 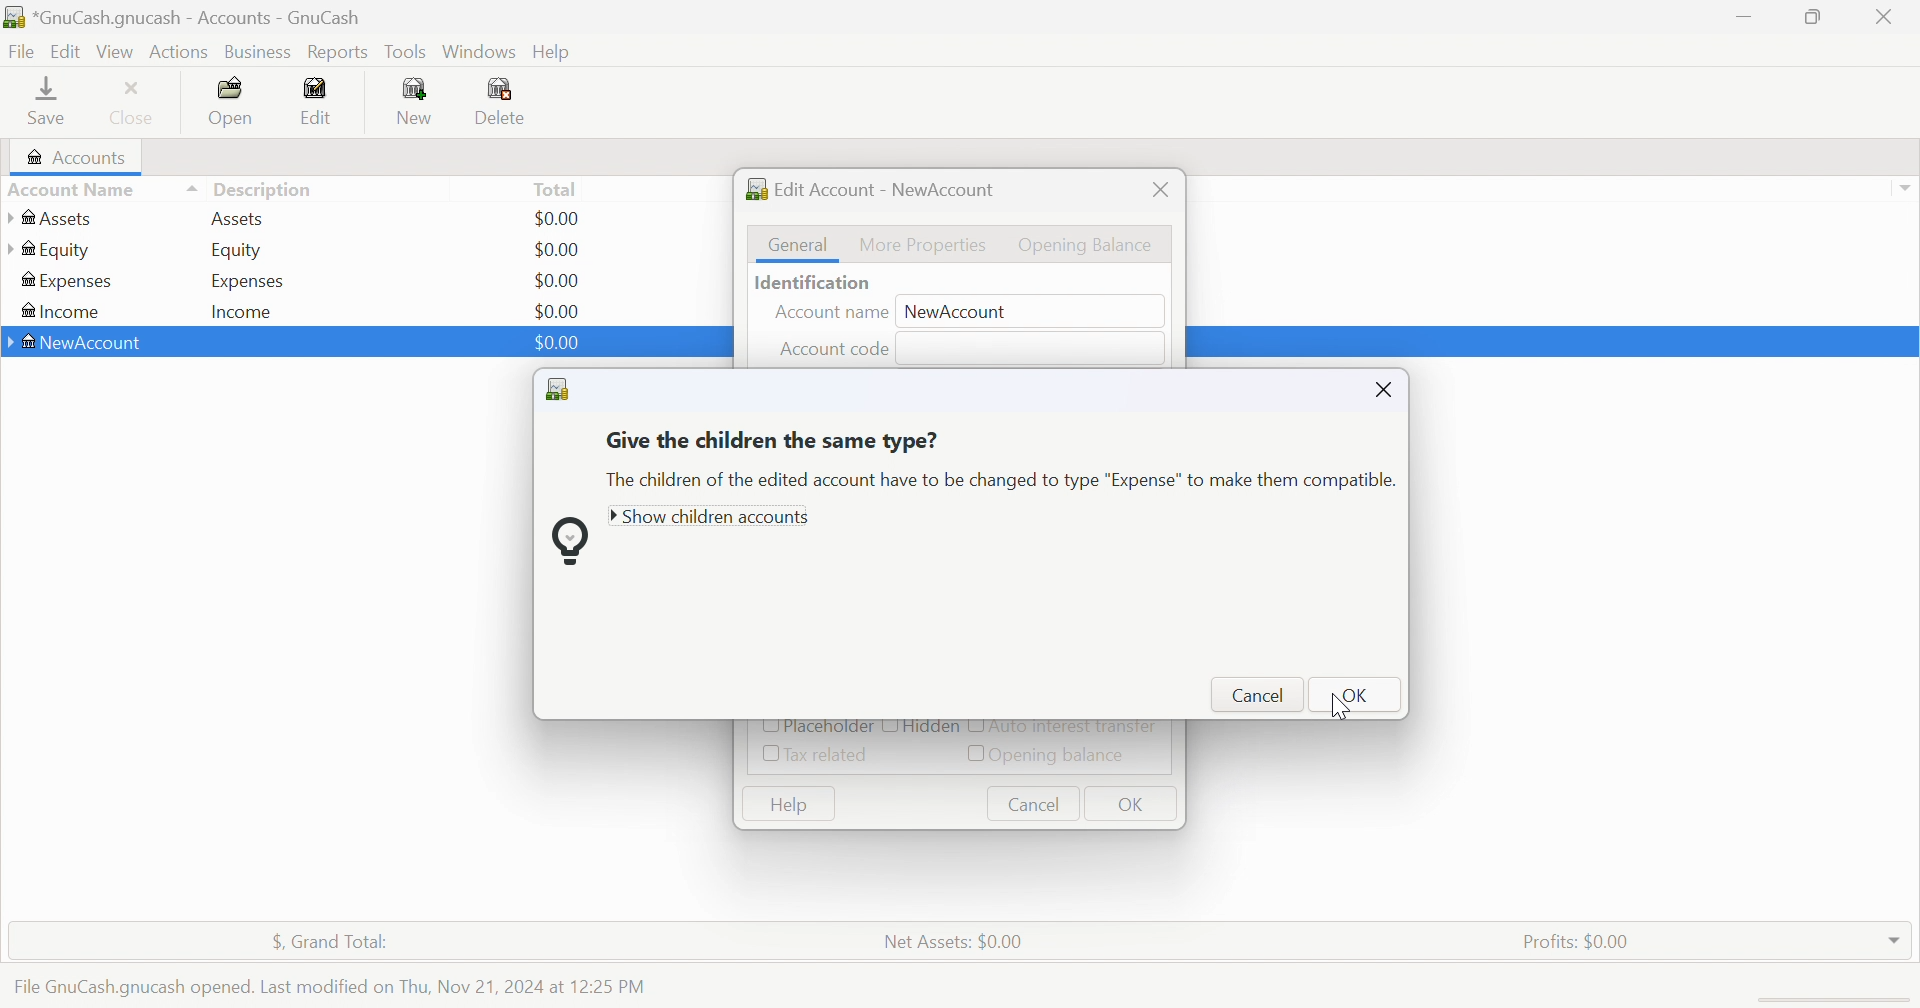 What do you see at coordinates (973, 755) in the screenshot?
I see `Checkbox` at bounding box center [973, 755].